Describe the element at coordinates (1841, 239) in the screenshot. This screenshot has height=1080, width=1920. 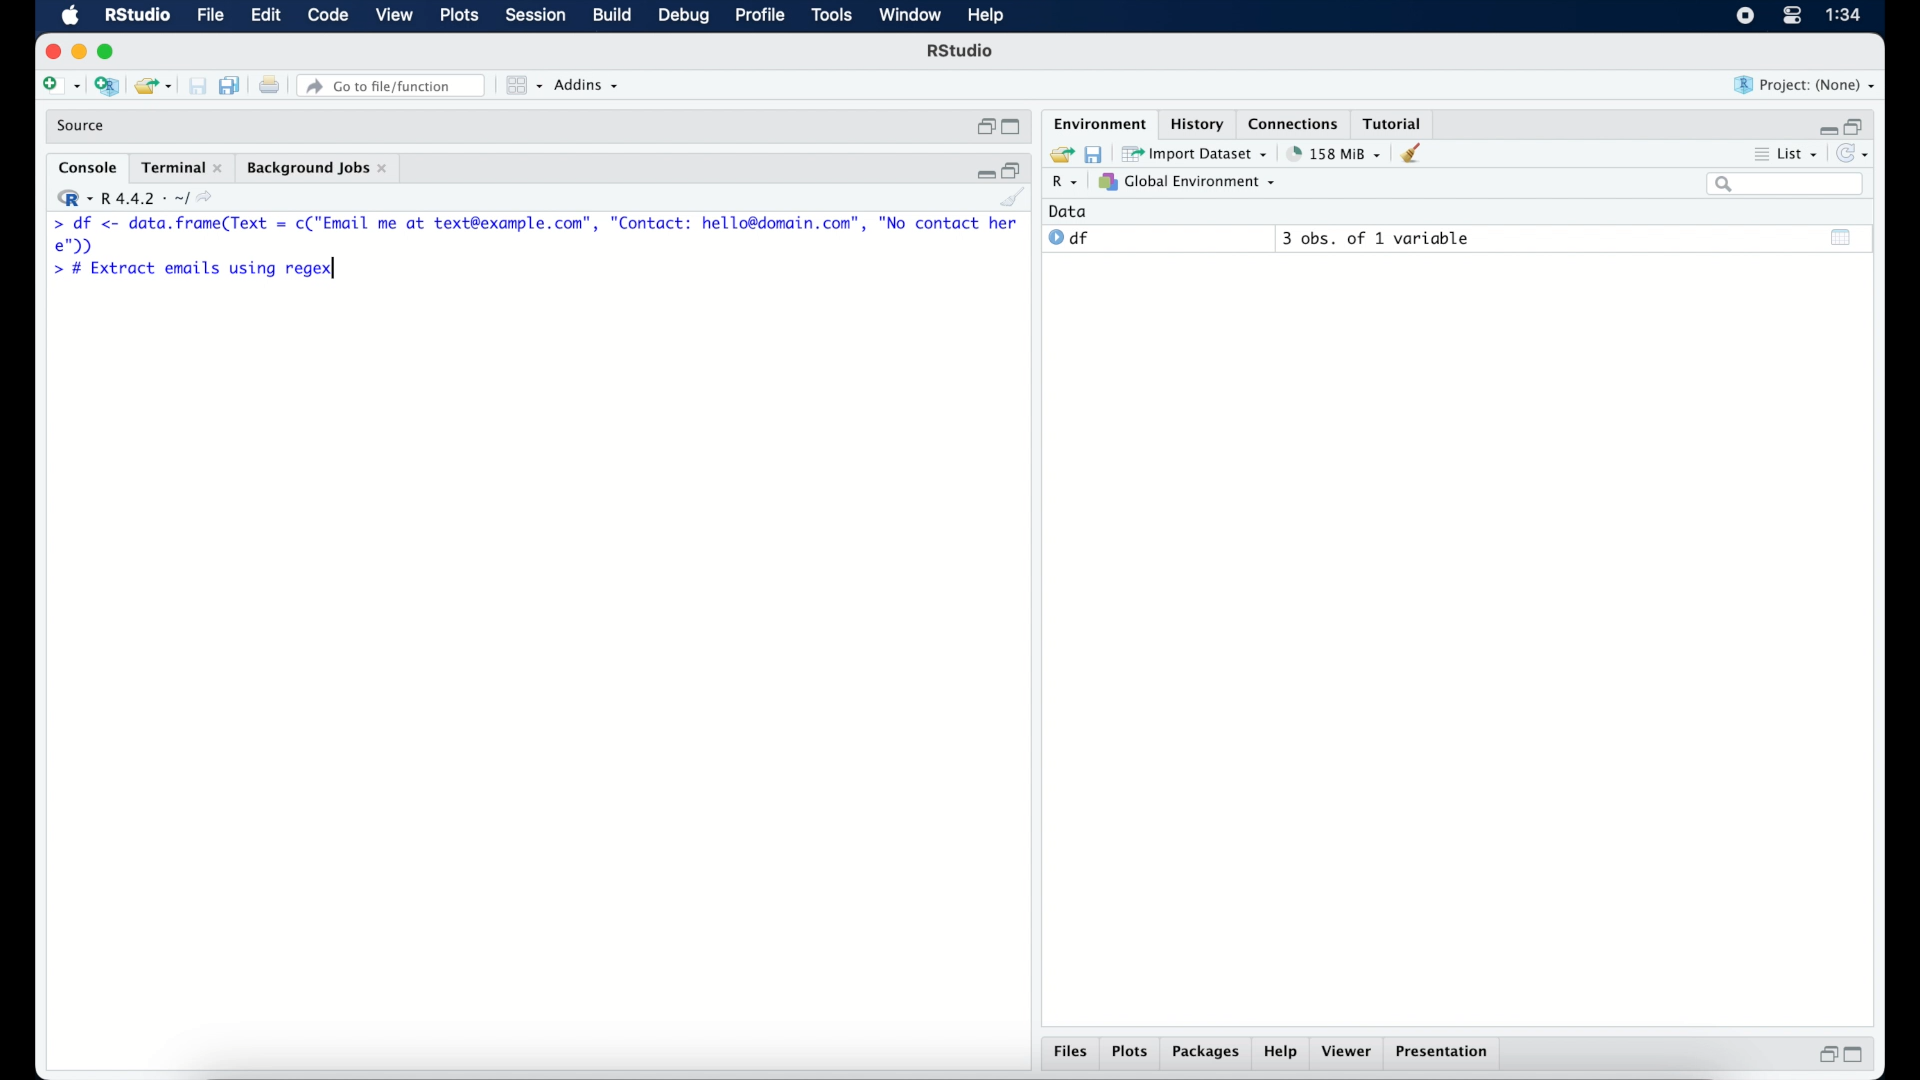
I see `show output window` at that location.